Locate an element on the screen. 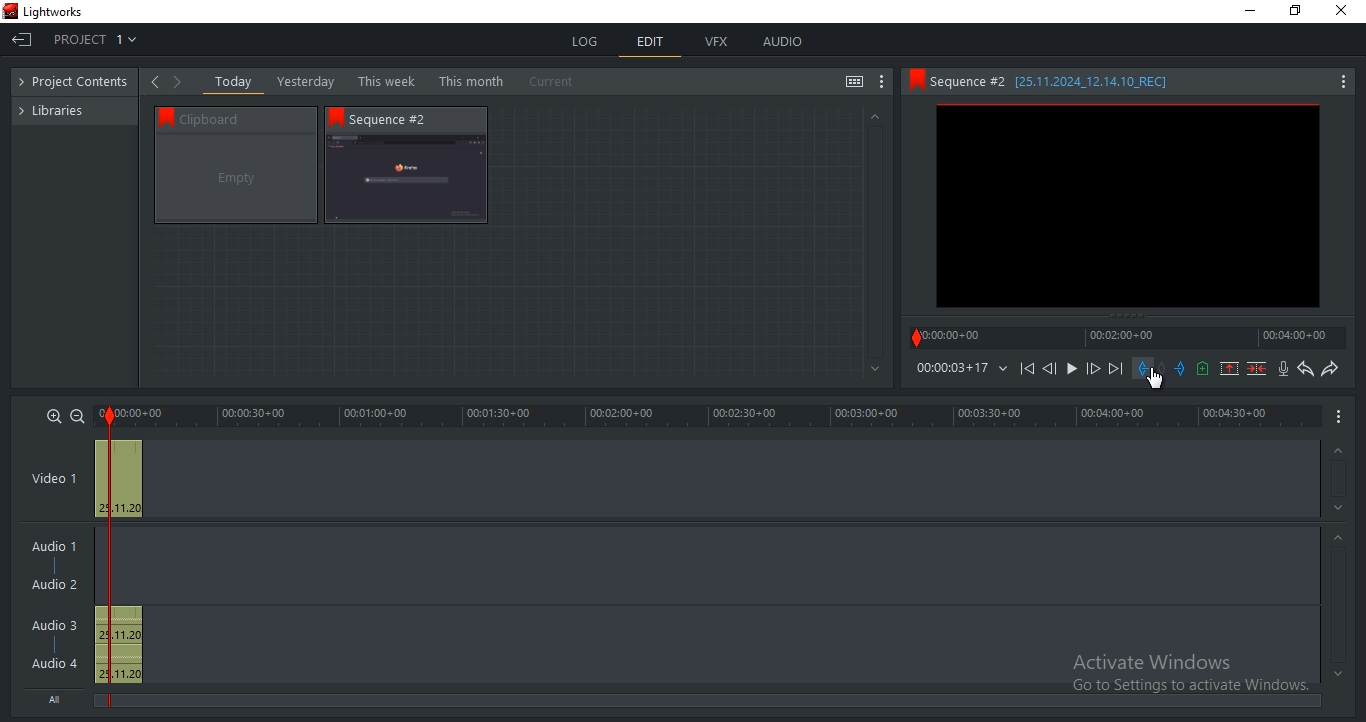 The width and height of the screenshot is (1366, 722). delete marked section is located at coordinates (1258, 368).